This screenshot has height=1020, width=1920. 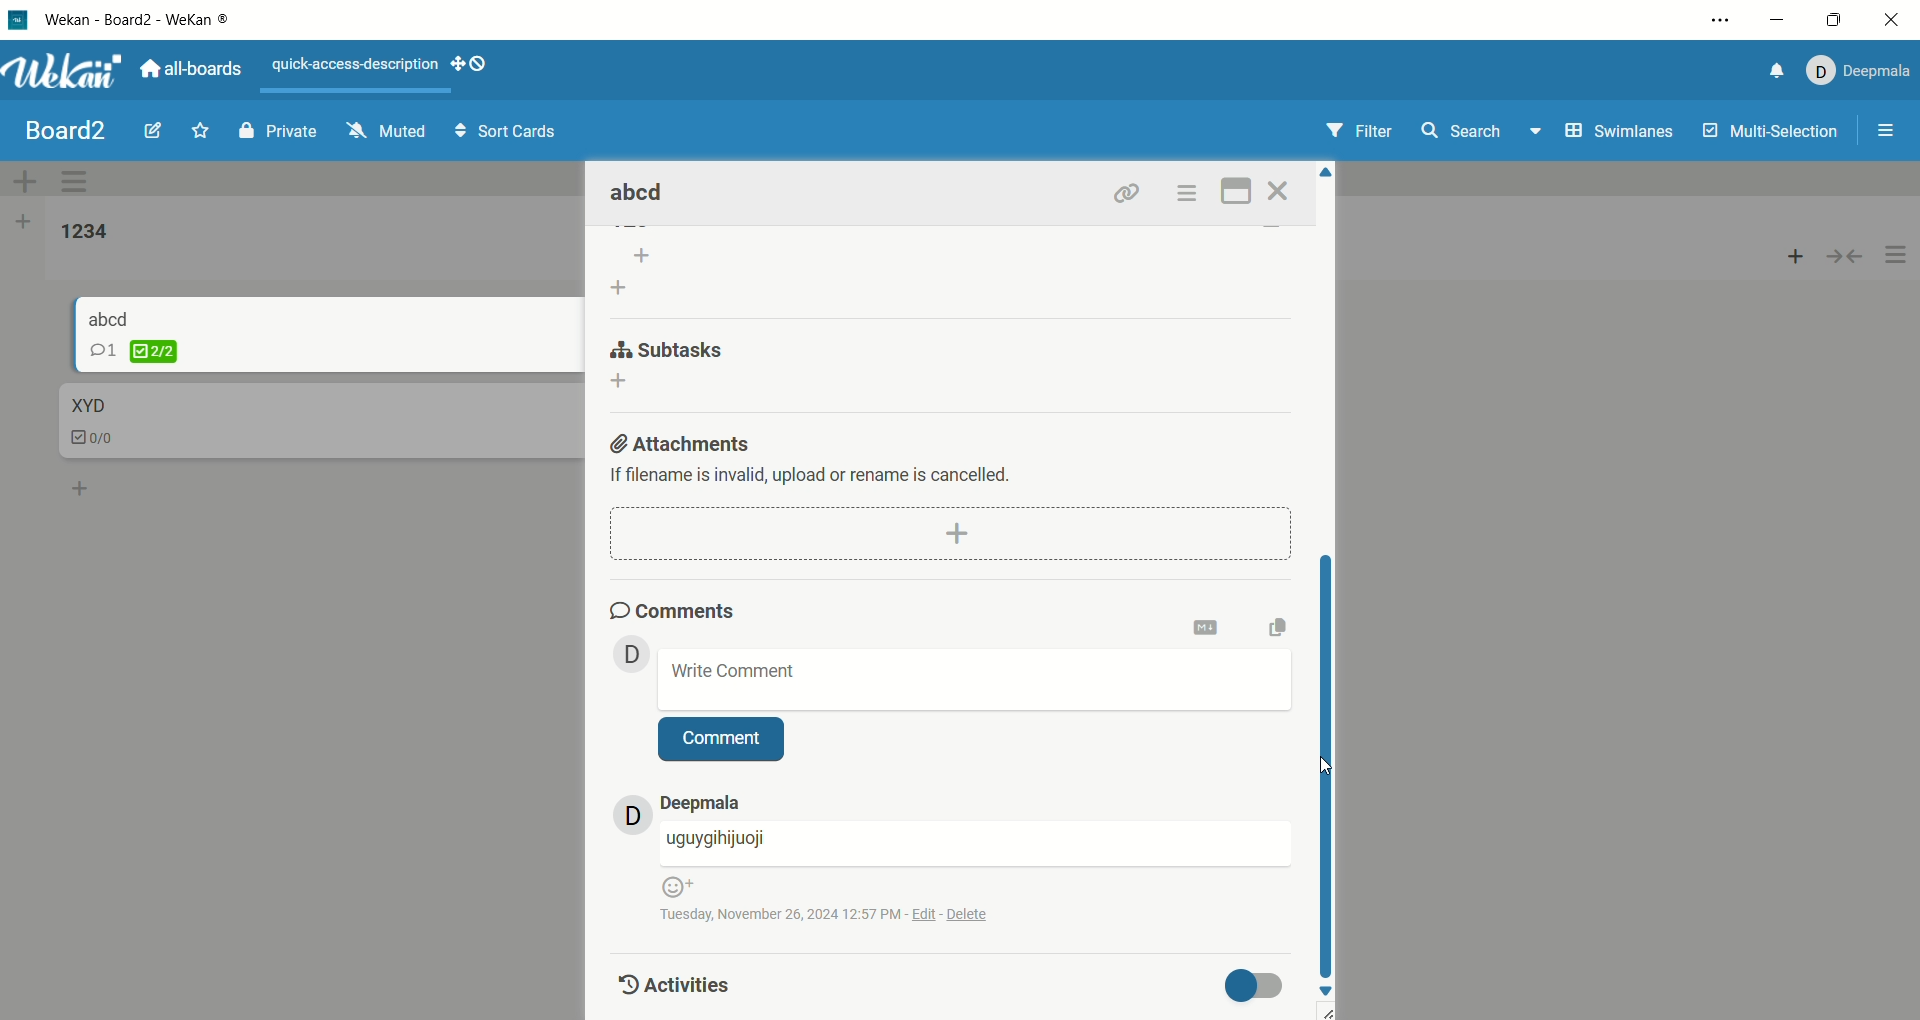 I want to click on down, so click(x=1328, y=992).